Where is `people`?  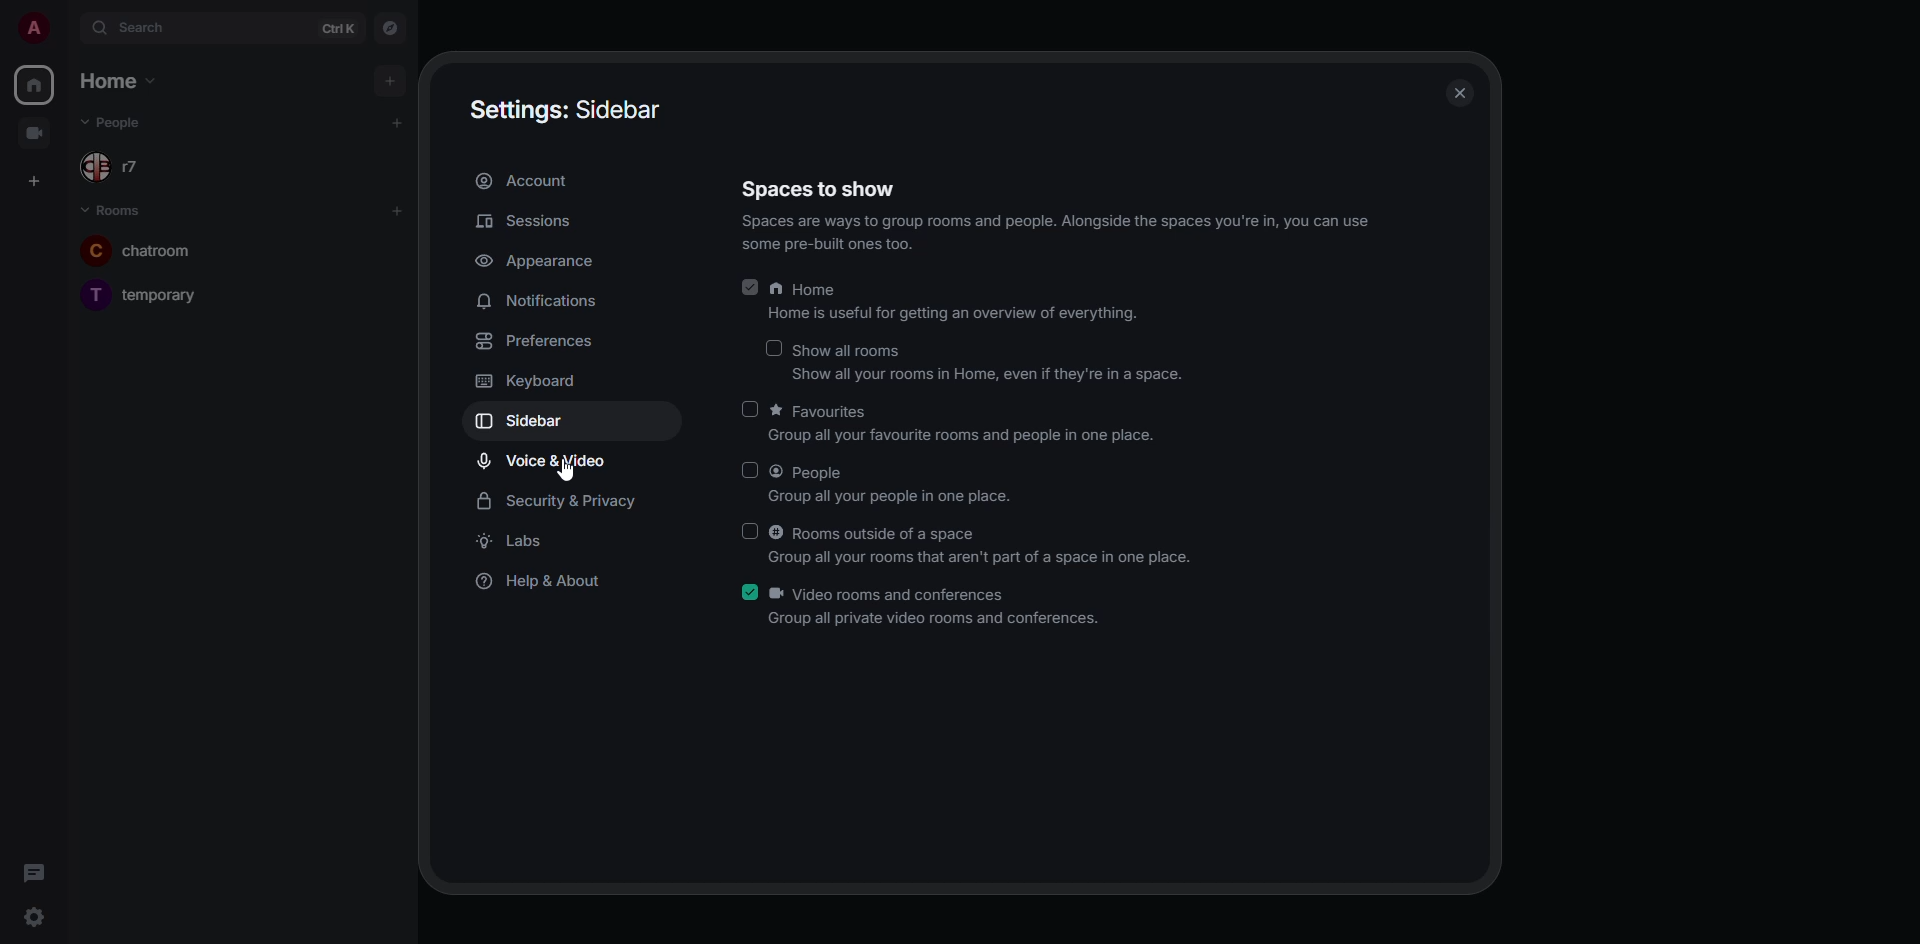
people is located at coordinates (115, 123).